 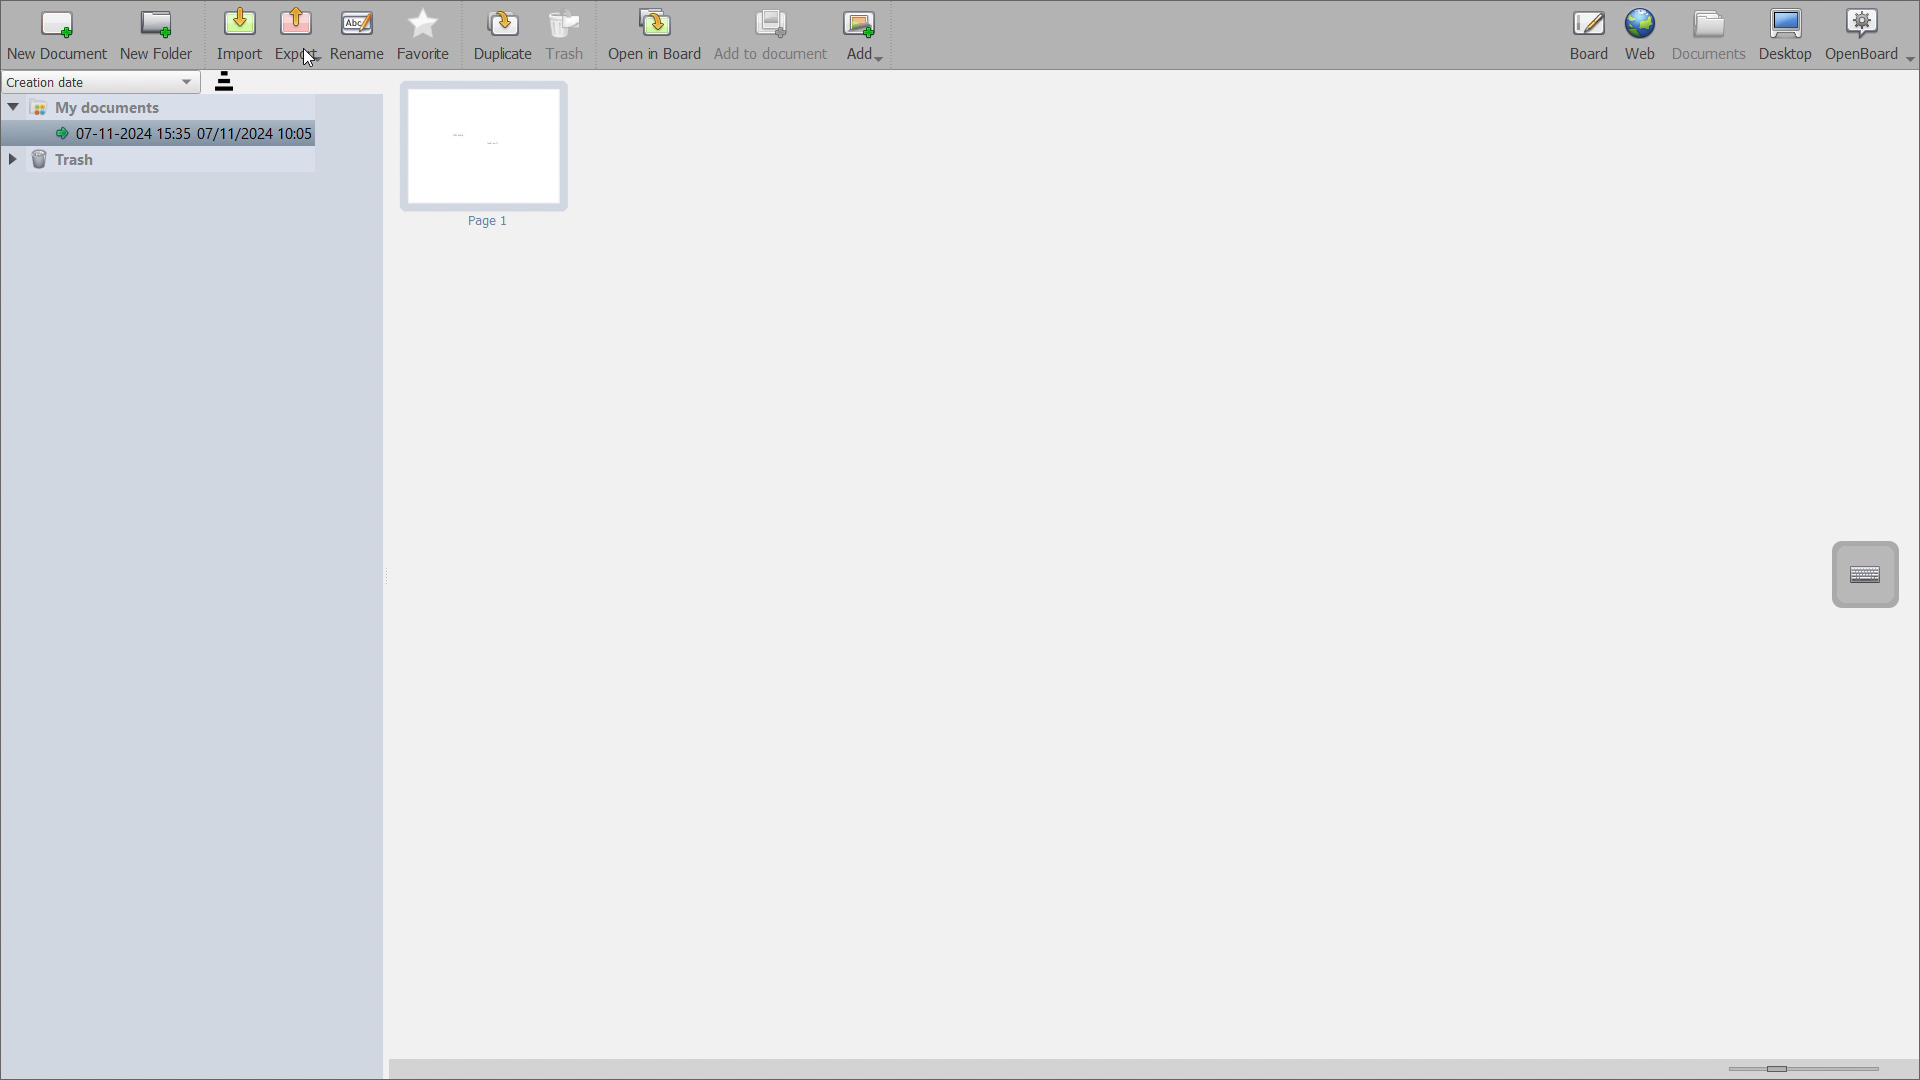 What do you see at coordinates (1641, 35) in the screenshot?
I see `web` at bounding box center [1641, 35].